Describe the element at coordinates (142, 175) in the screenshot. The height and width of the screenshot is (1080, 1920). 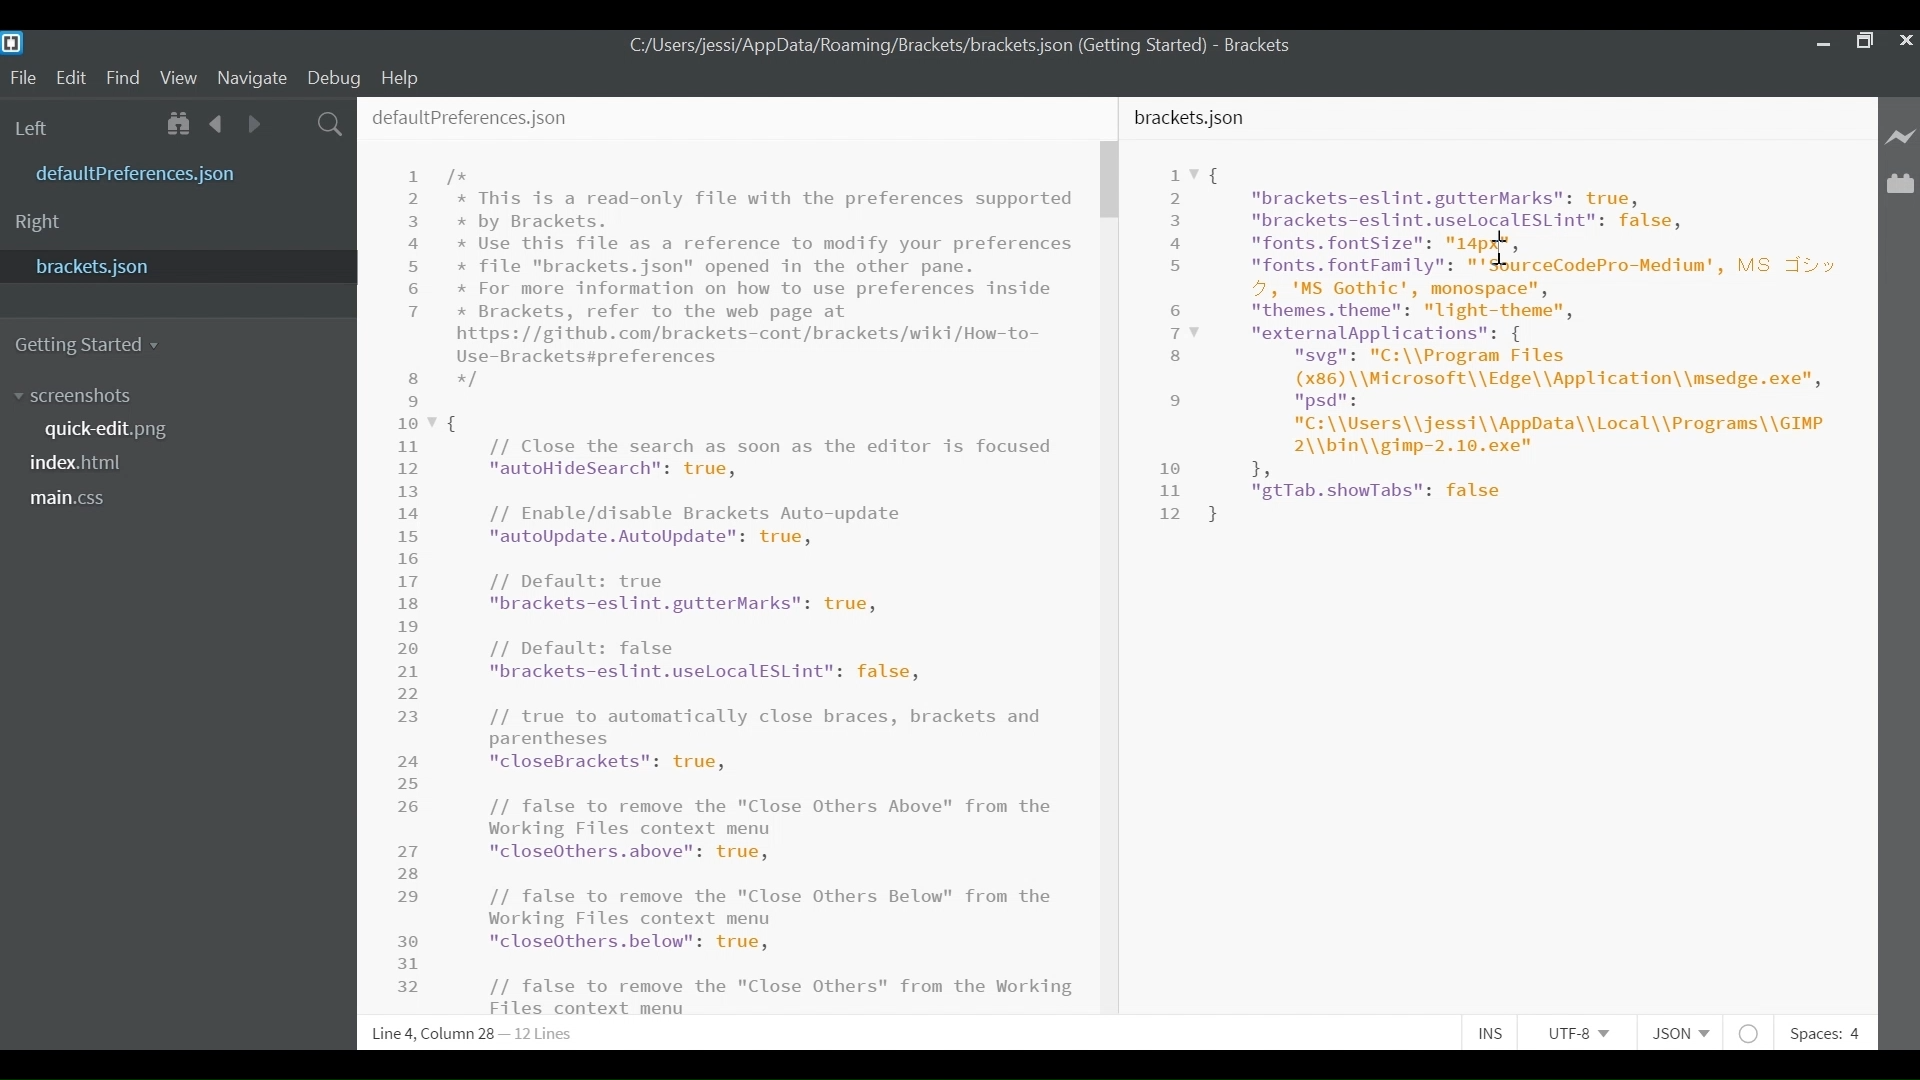
I see `defaultPreference.json File` at that location.